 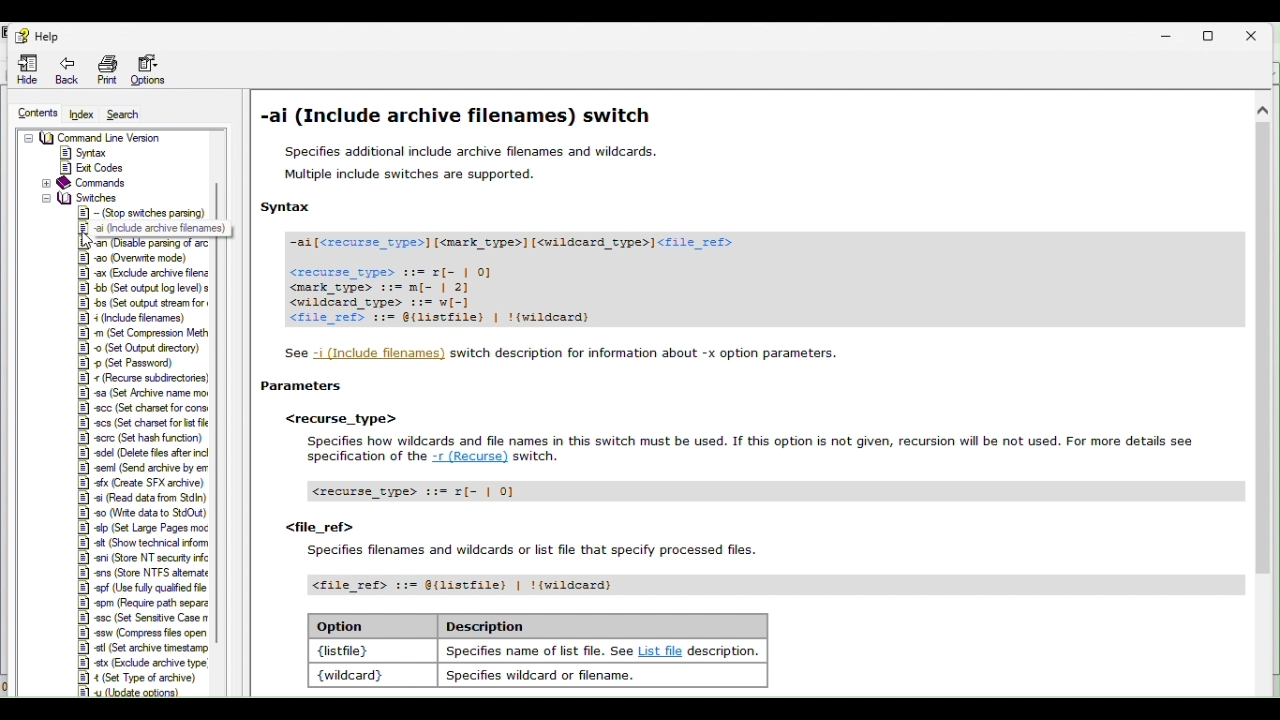 I want to click on #1 yu (Update options), so click(x=129, y=692).